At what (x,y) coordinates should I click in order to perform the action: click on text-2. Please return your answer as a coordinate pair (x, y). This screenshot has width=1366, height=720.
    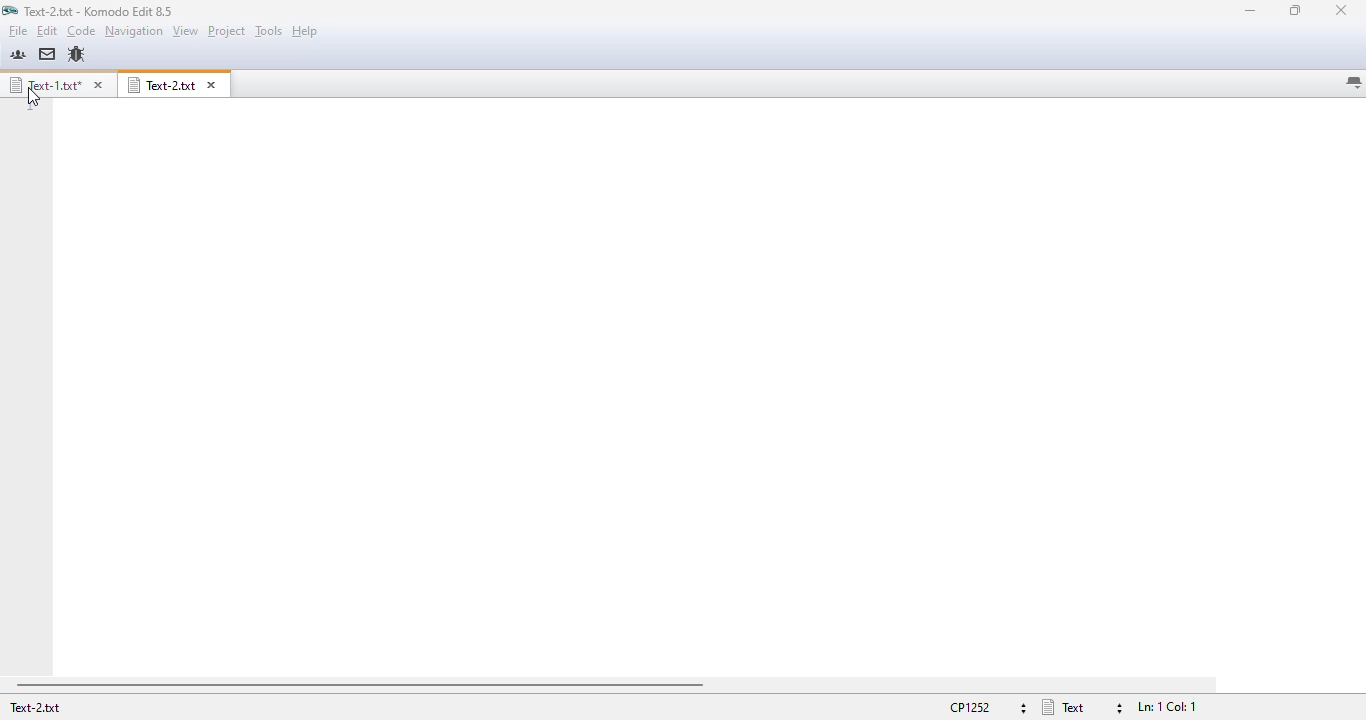
    Looking at the image, I should click on (162, 85).